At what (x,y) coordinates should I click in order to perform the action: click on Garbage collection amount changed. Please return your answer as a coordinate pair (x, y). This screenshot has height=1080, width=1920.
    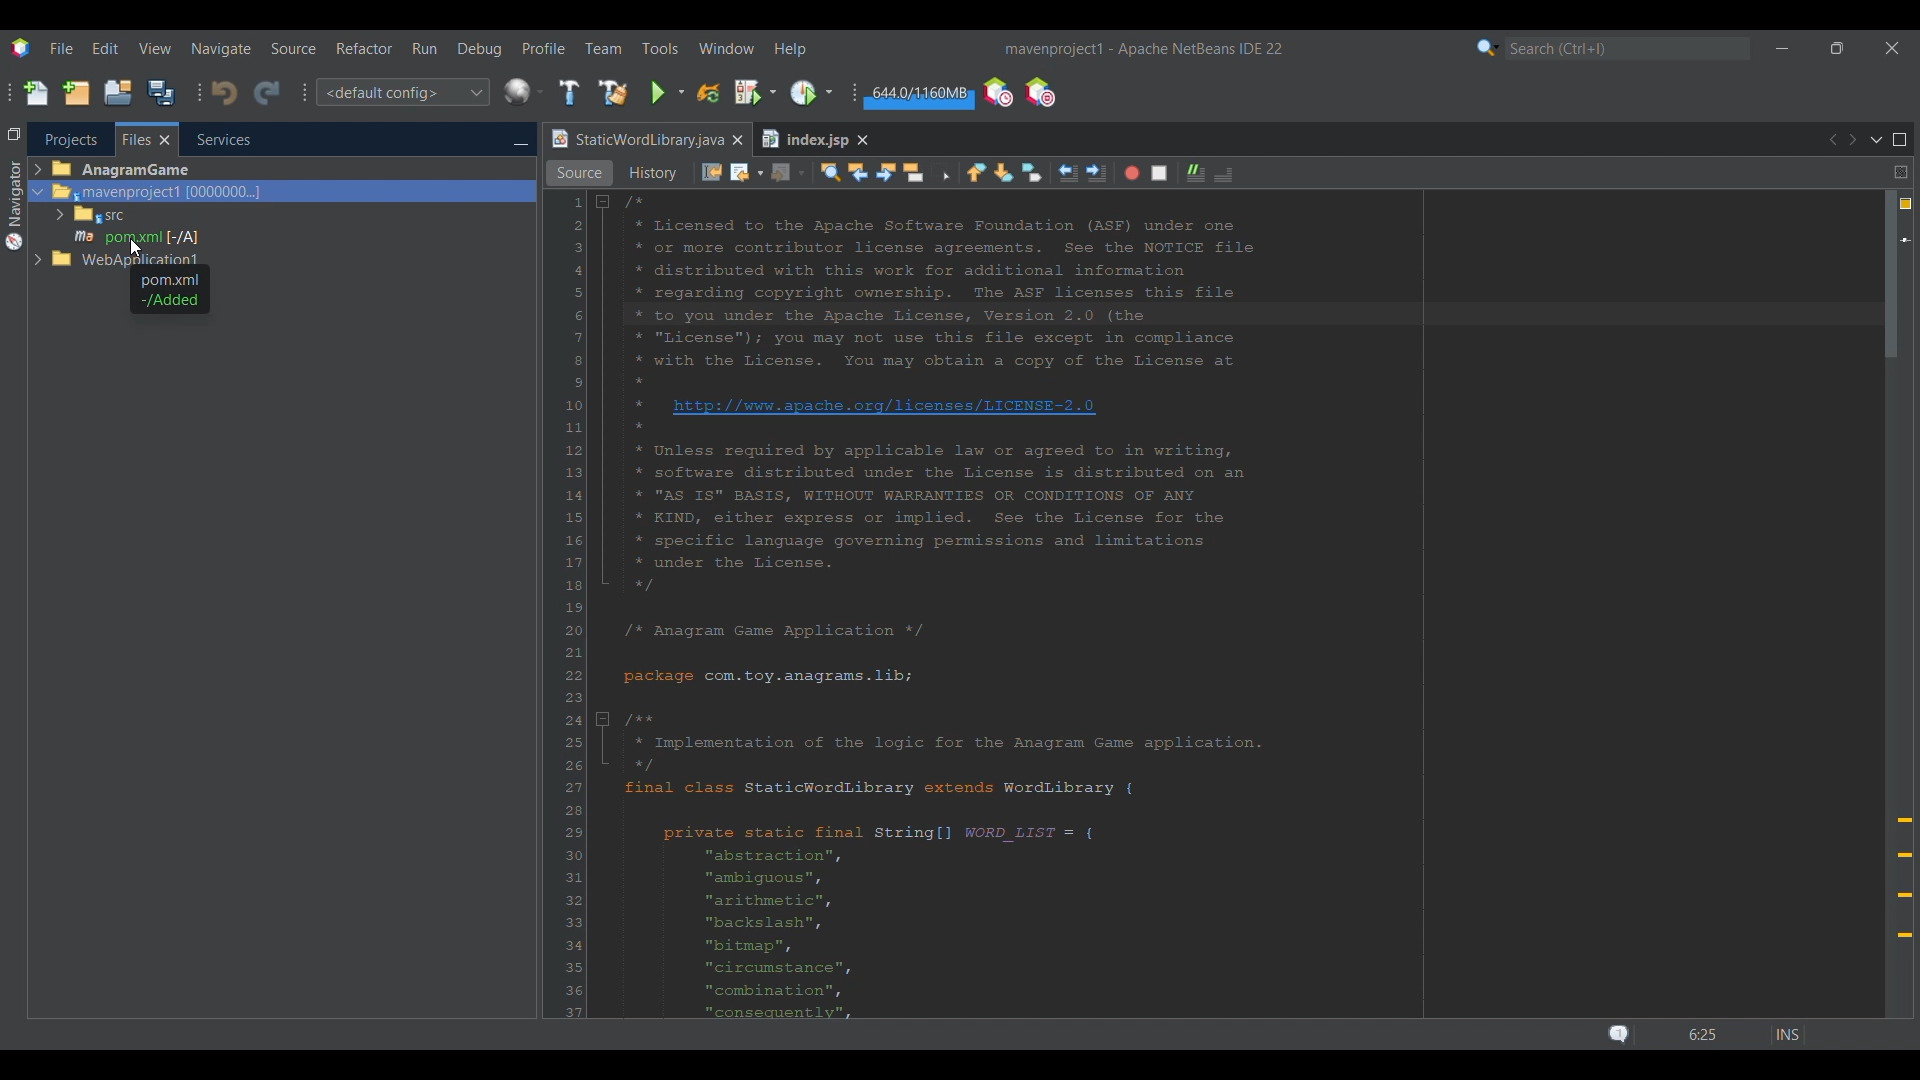
    Looking at the image, I should click on (919, 96).